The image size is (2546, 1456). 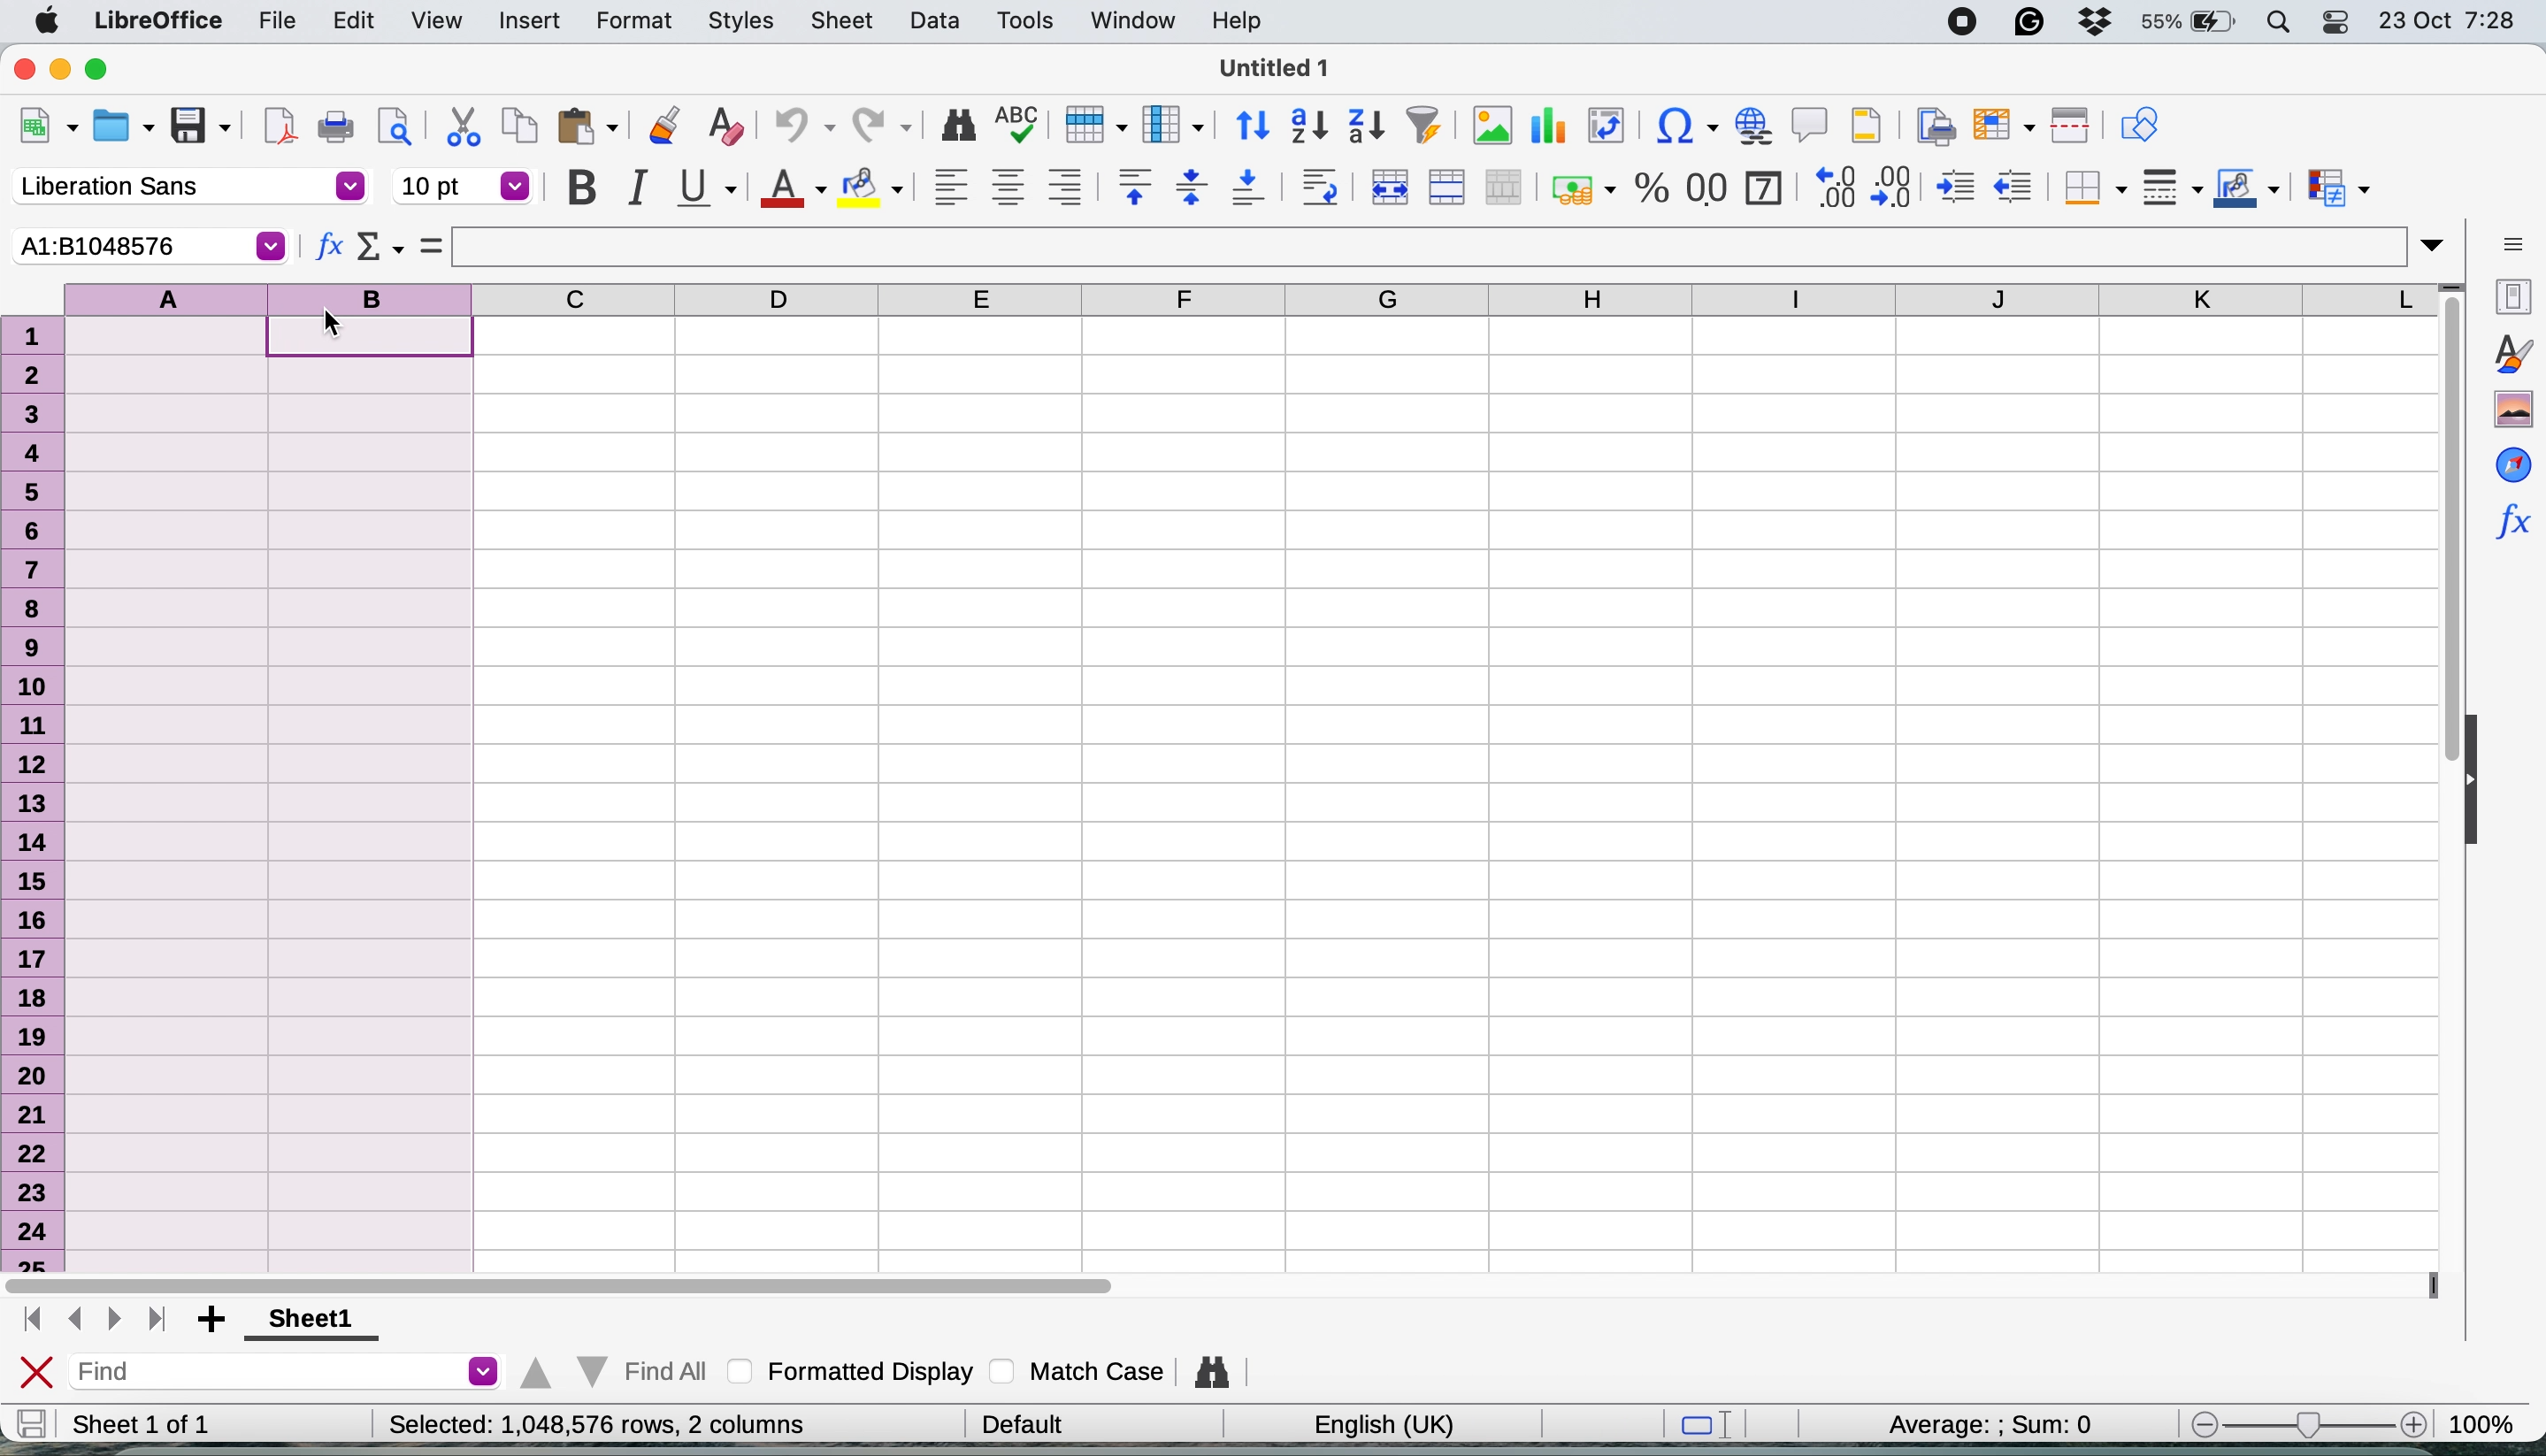 What do you see at coordinates (1379, 1426) in the screenshot?
I see `english uk` at bounding box center [1379, 1426].